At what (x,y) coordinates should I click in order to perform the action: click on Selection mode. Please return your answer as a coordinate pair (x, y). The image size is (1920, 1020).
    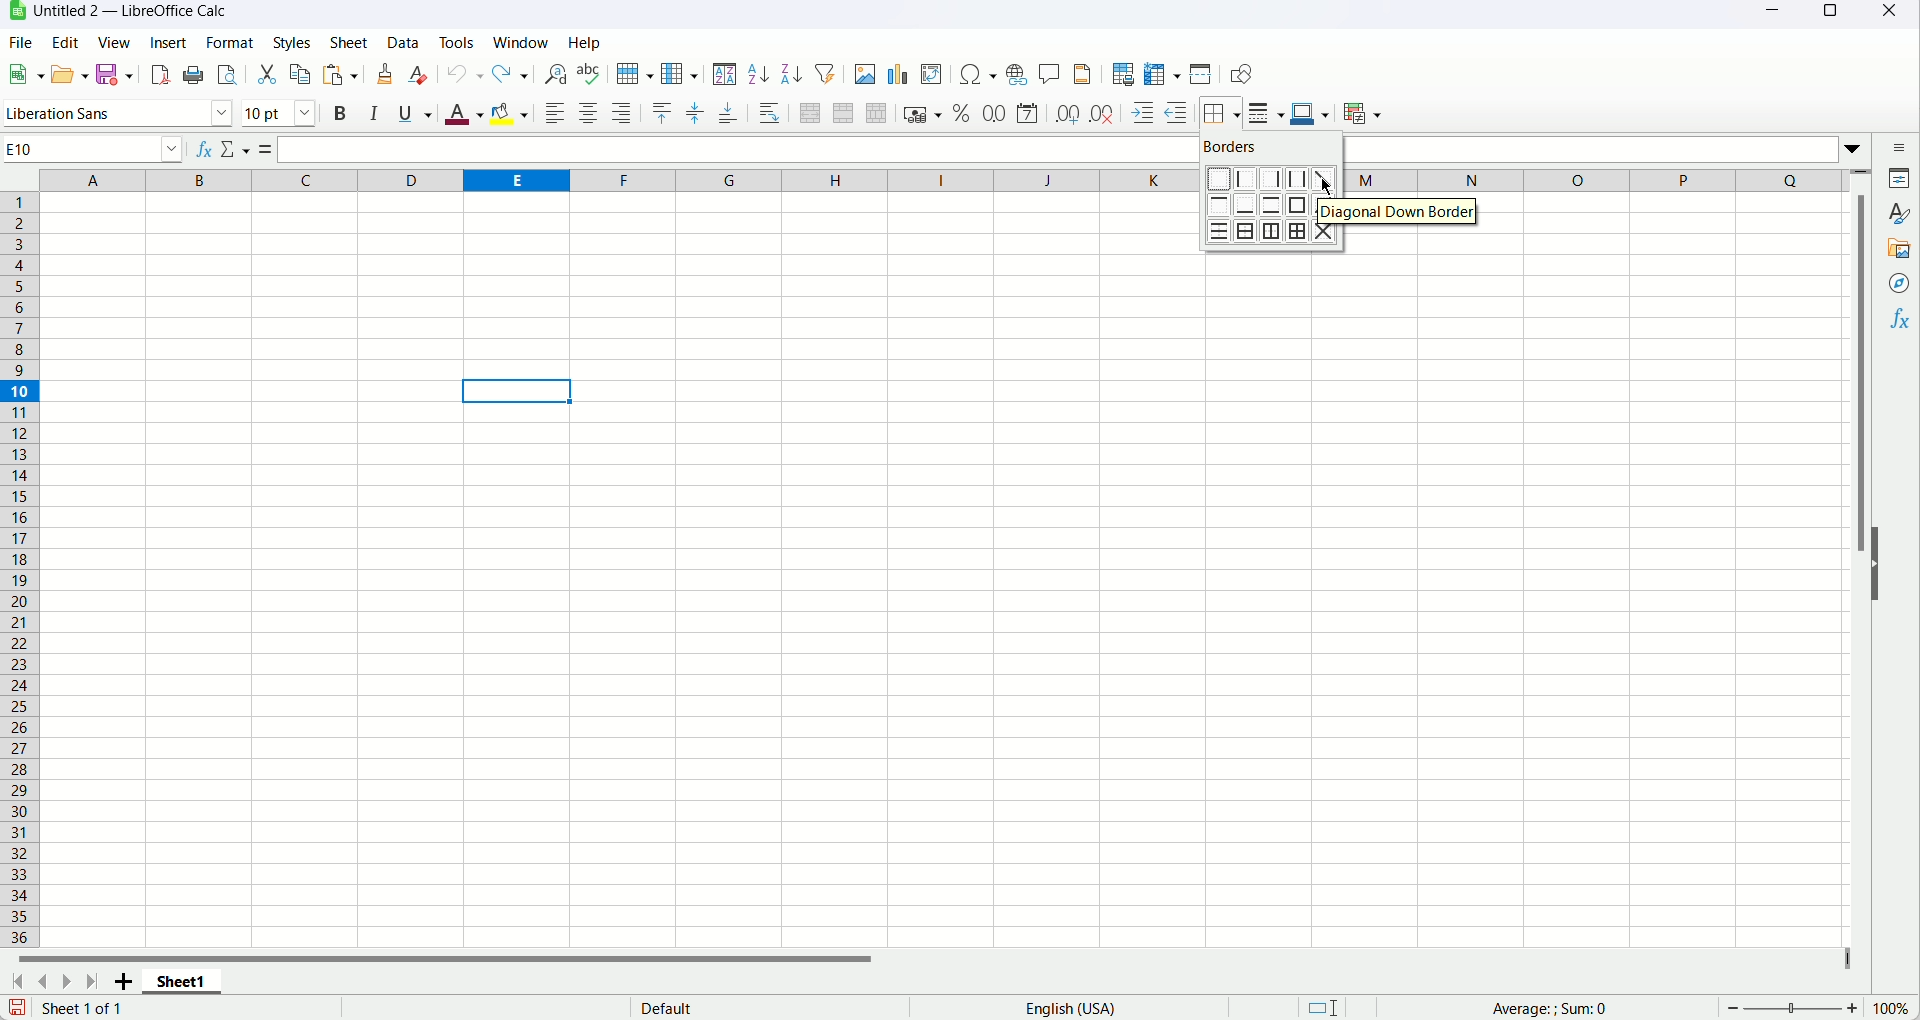
    Looking at the image, I should click on (1324, 1007).